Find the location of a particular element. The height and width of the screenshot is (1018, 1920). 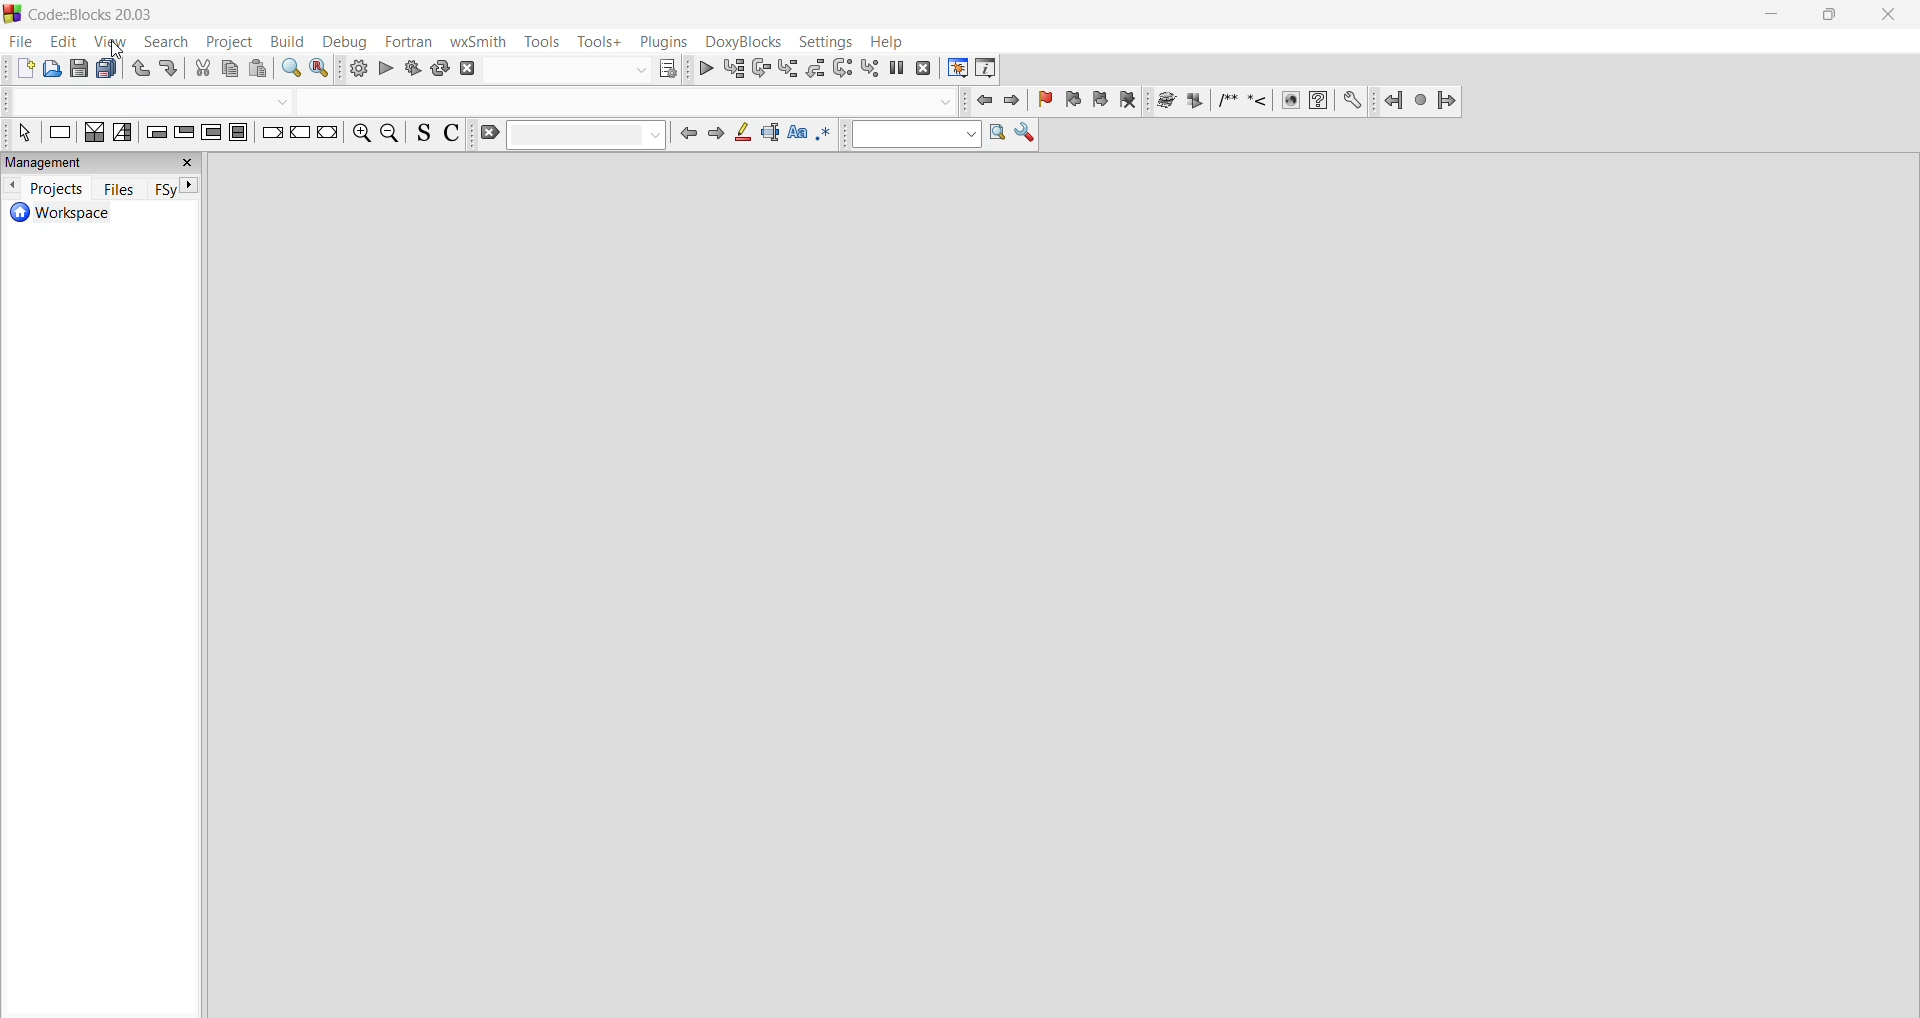

step into instruction is located at coordinates (870, 68).